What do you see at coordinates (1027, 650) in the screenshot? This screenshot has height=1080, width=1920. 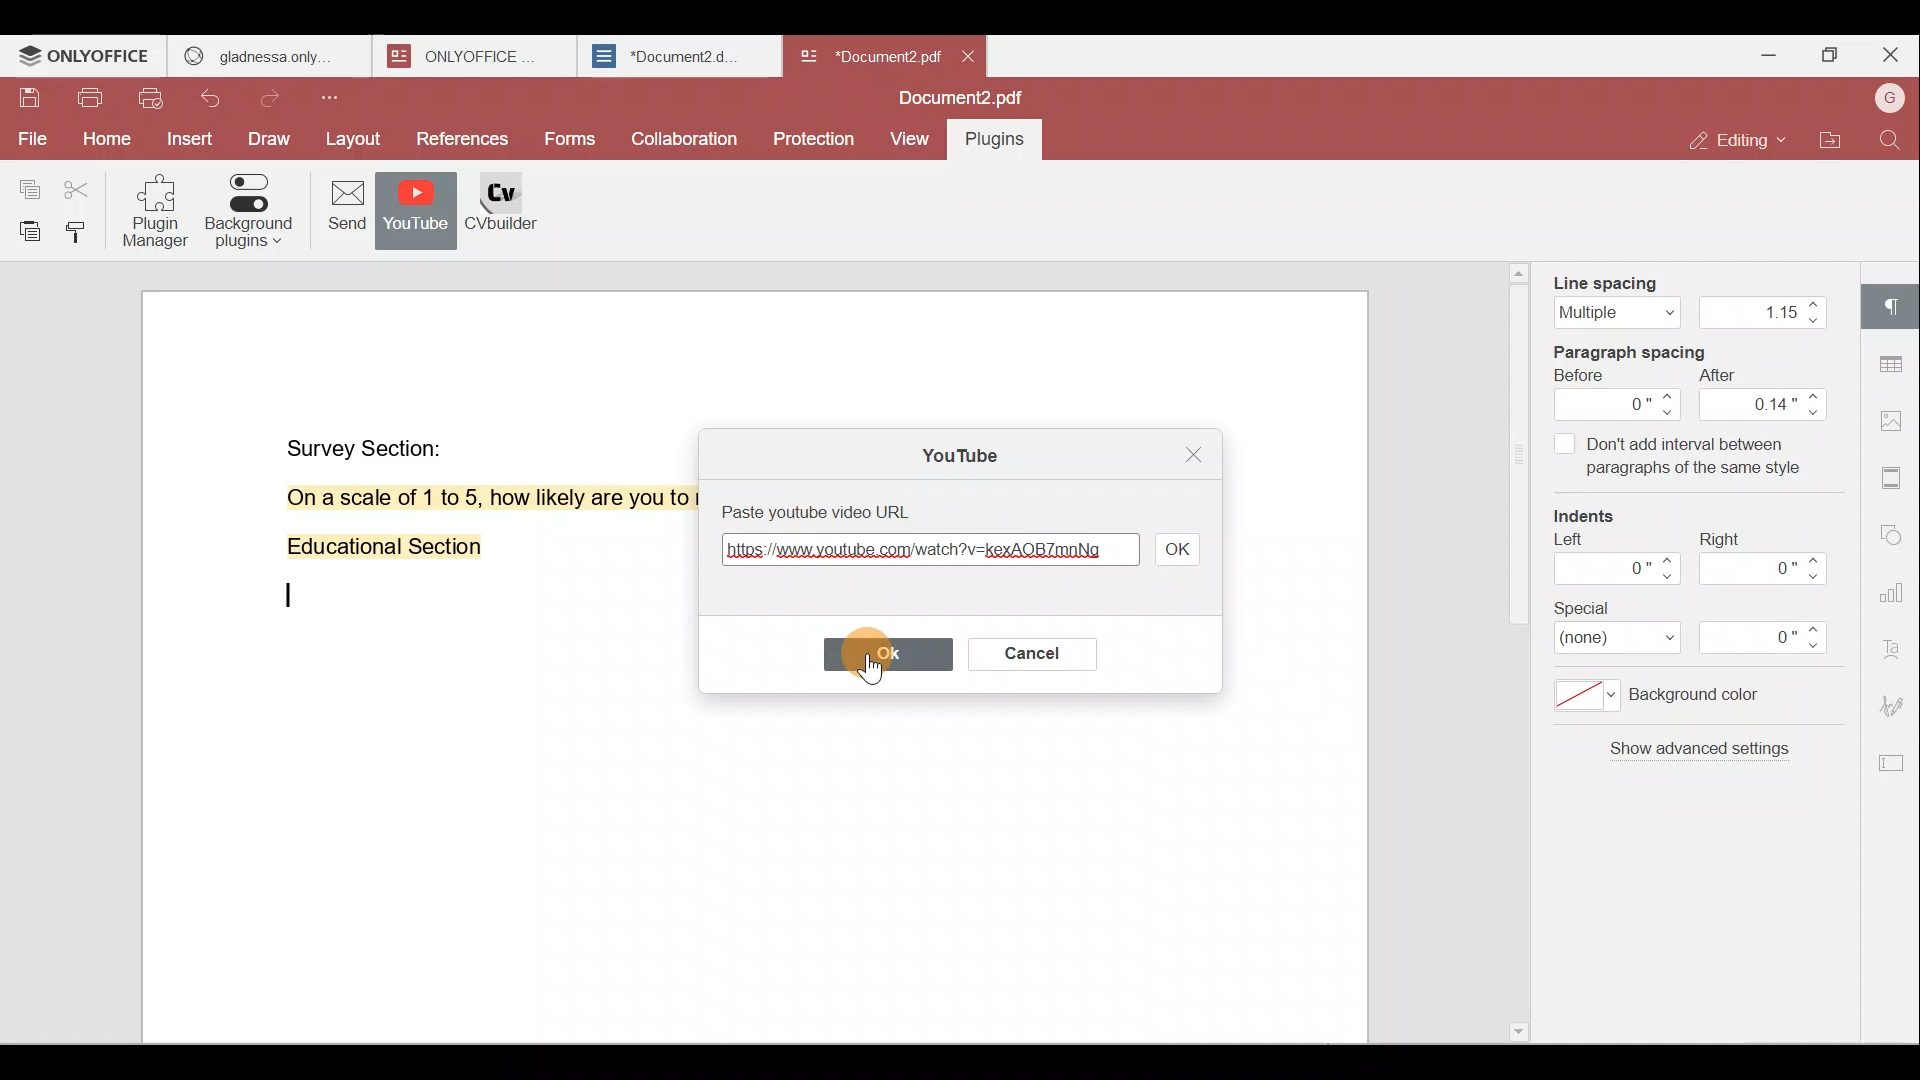 I see `Cancel` at bounding box center [1027, 650].